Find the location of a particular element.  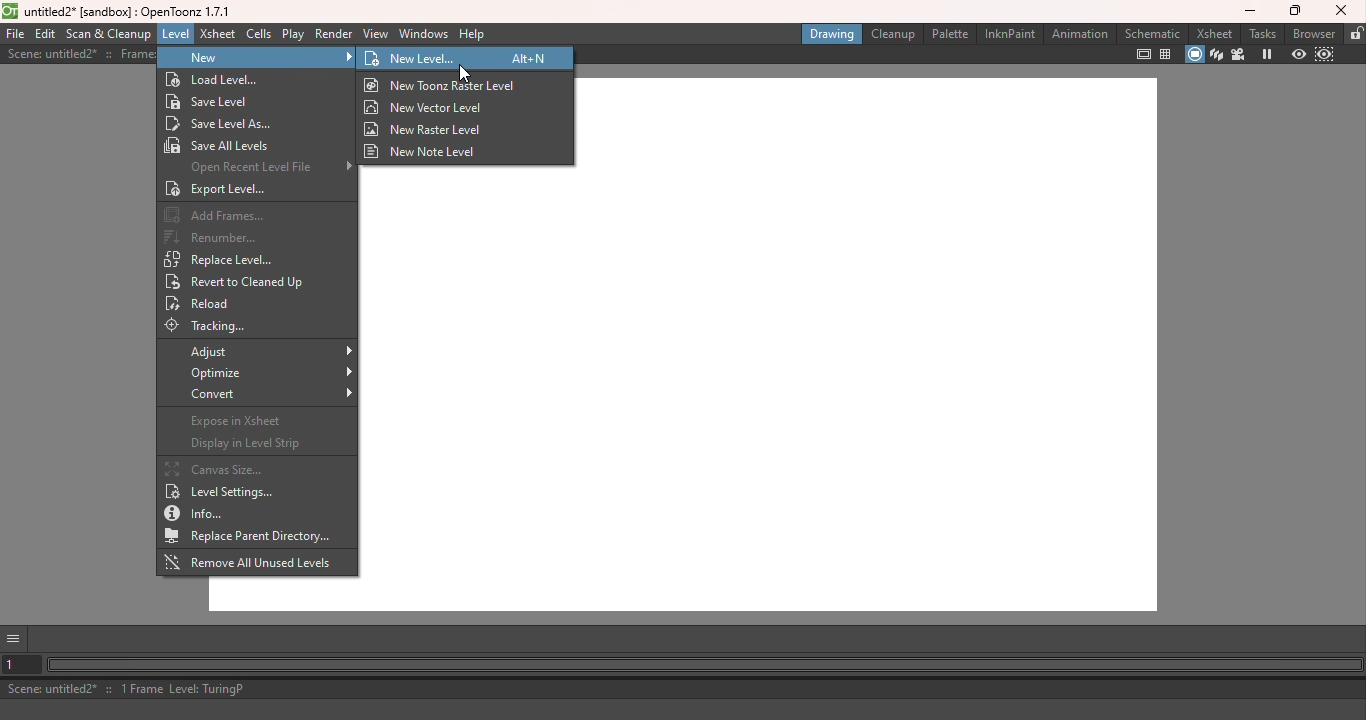

New is located at coordinates (256, 59).